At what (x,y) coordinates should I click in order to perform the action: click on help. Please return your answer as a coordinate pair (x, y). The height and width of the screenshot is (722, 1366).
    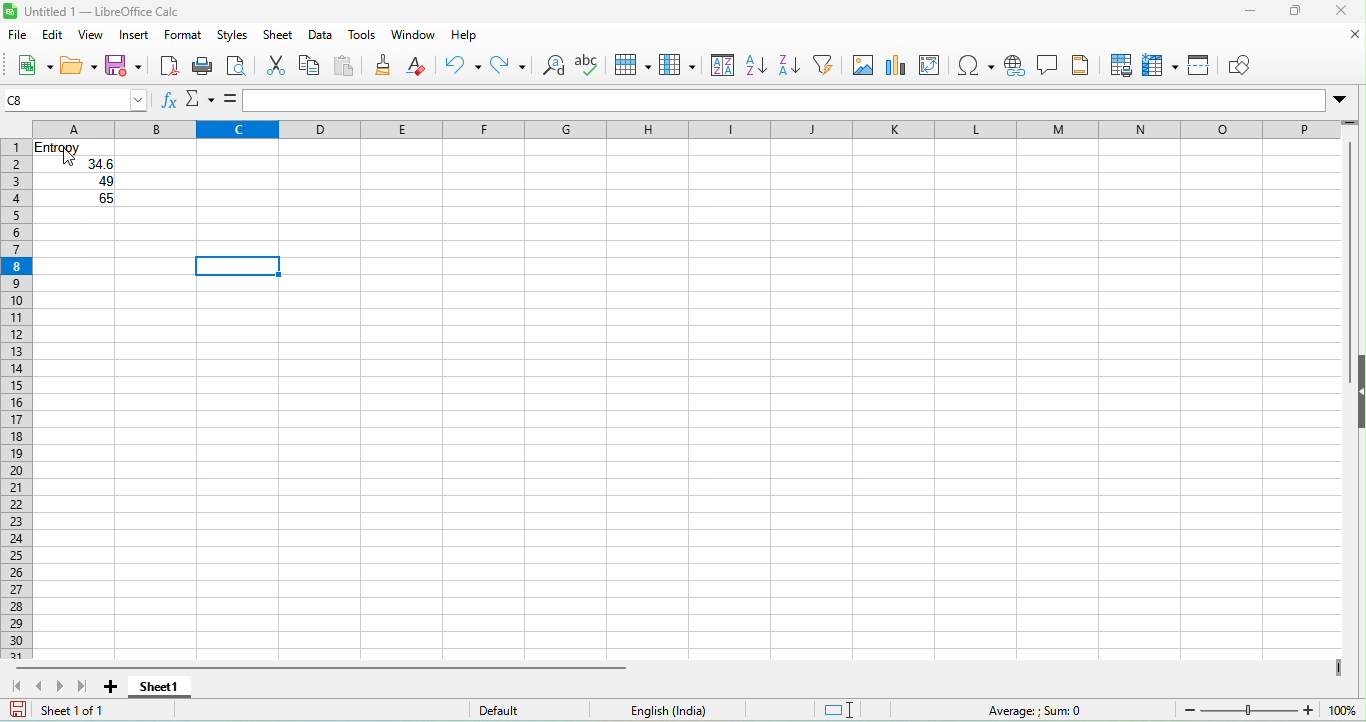
    Looking at the image, I should click on (470, 36).